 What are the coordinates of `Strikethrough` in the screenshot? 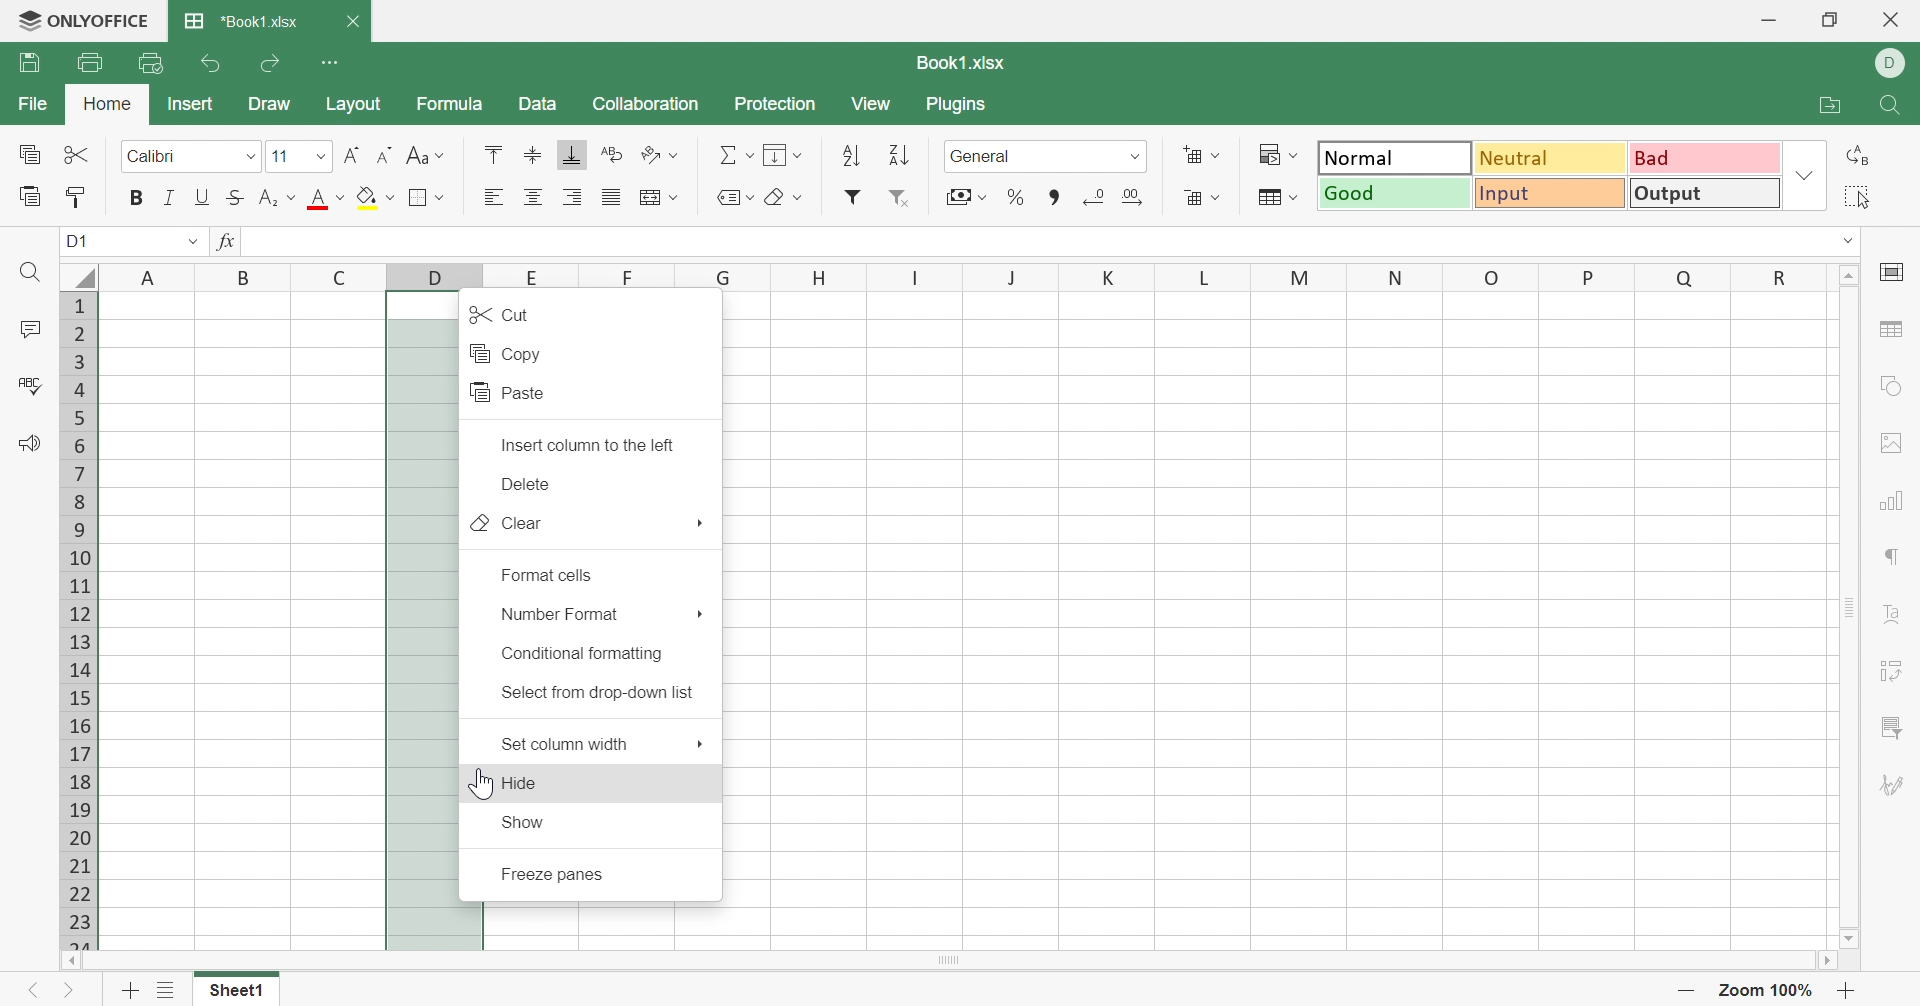 It's located at (237, 198).